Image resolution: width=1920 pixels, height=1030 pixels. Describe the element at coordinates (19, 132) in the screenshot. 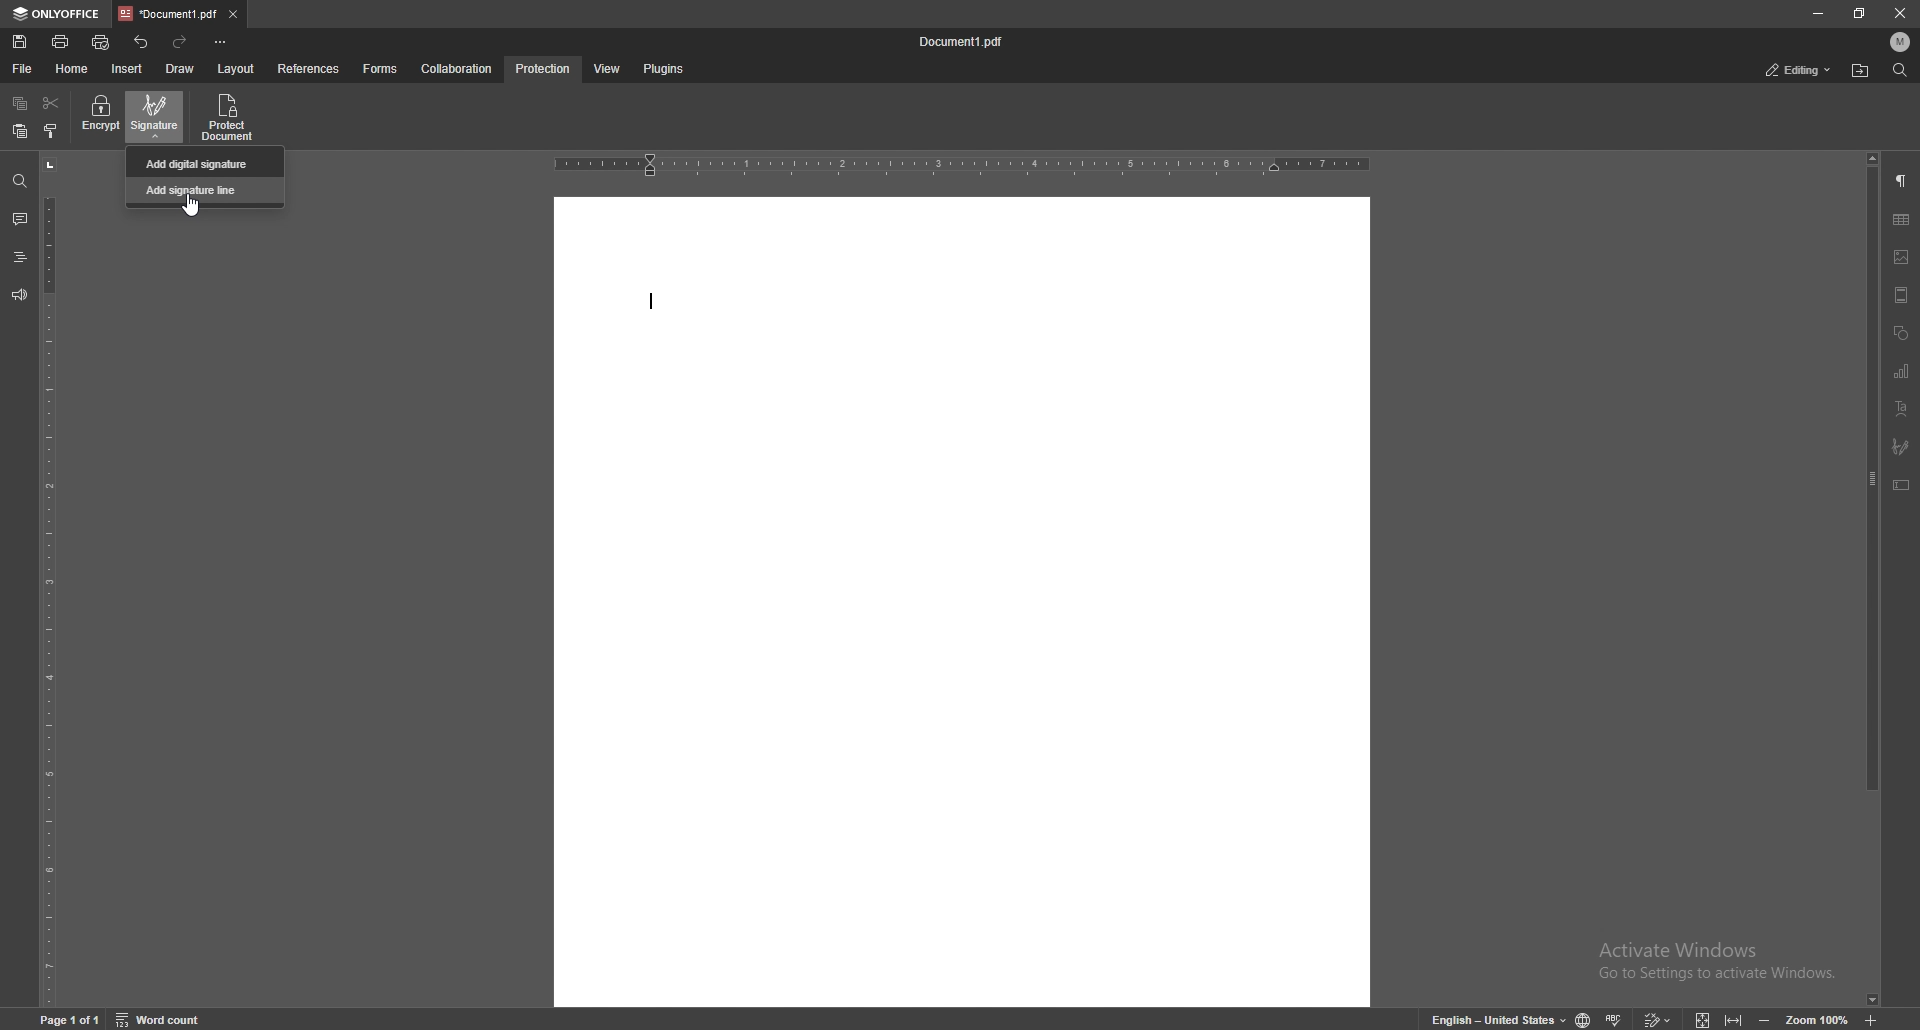

I see `paste` at that location.